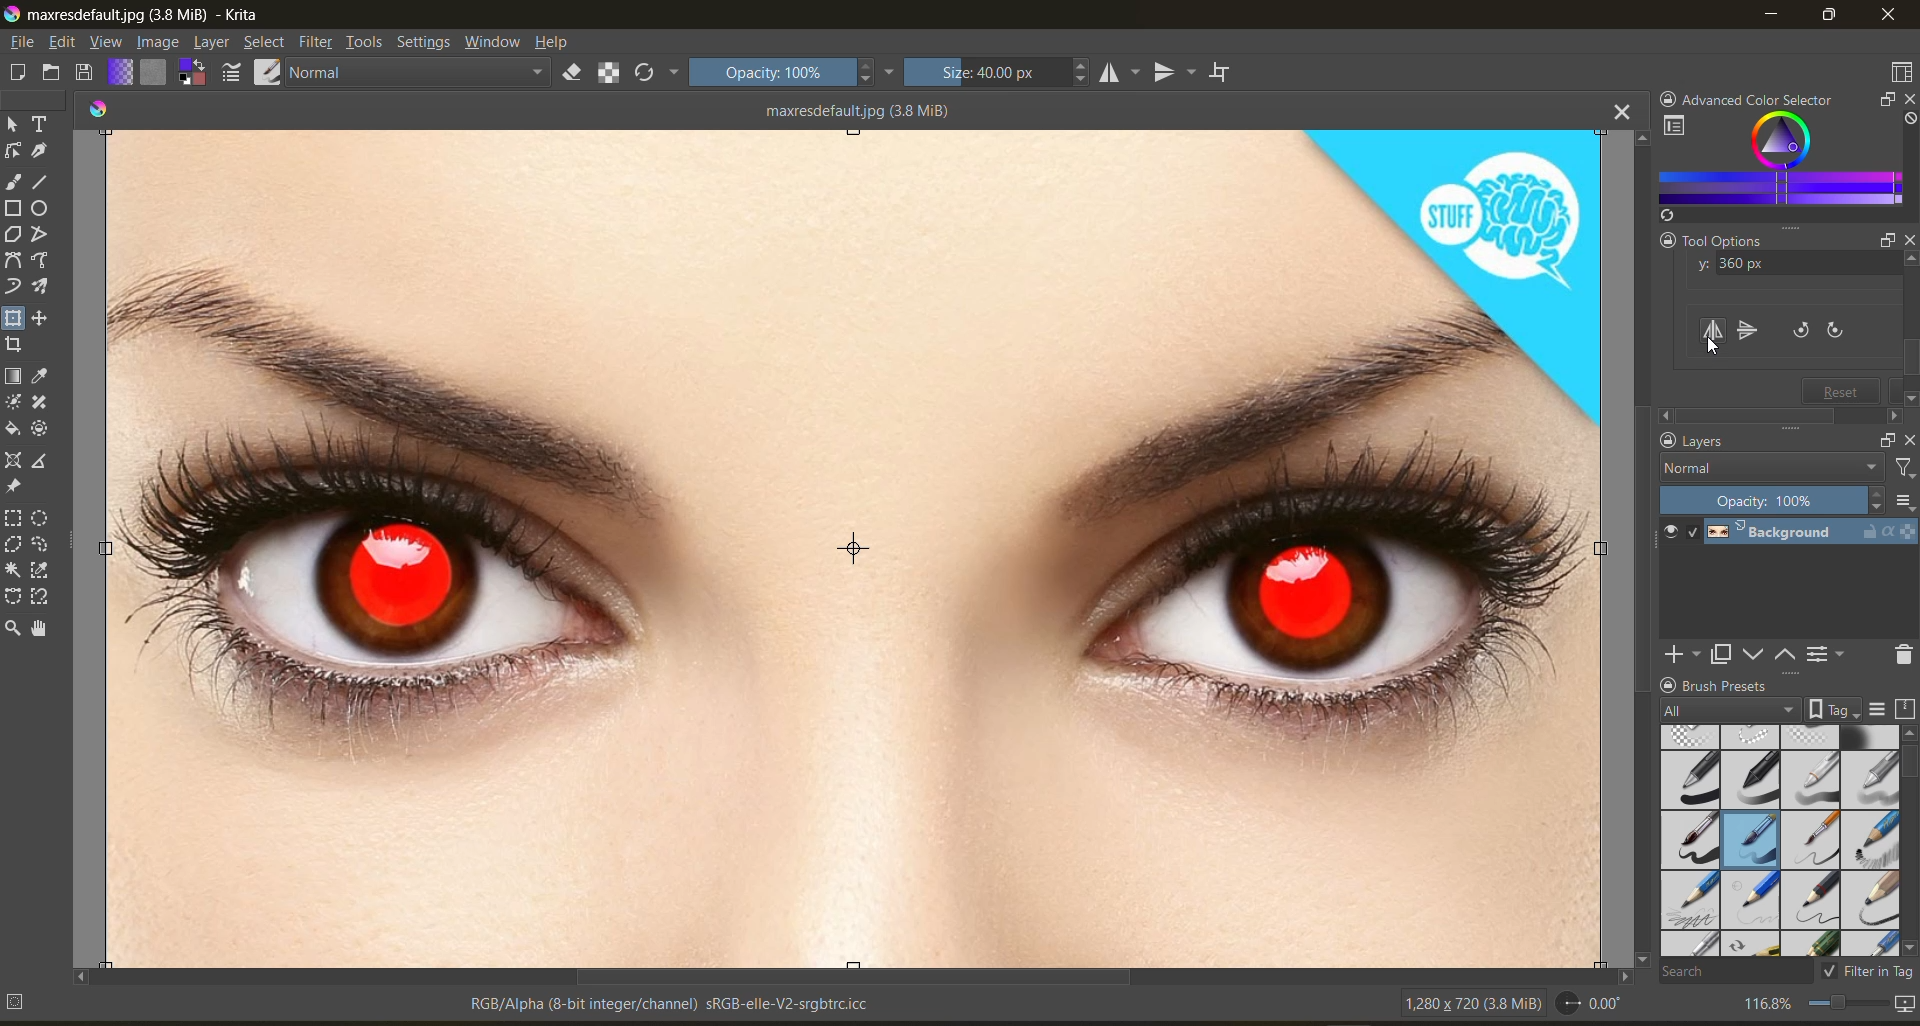 This screenshot has height=1026, width=1920. I want to click on tool, so click(14, 317).